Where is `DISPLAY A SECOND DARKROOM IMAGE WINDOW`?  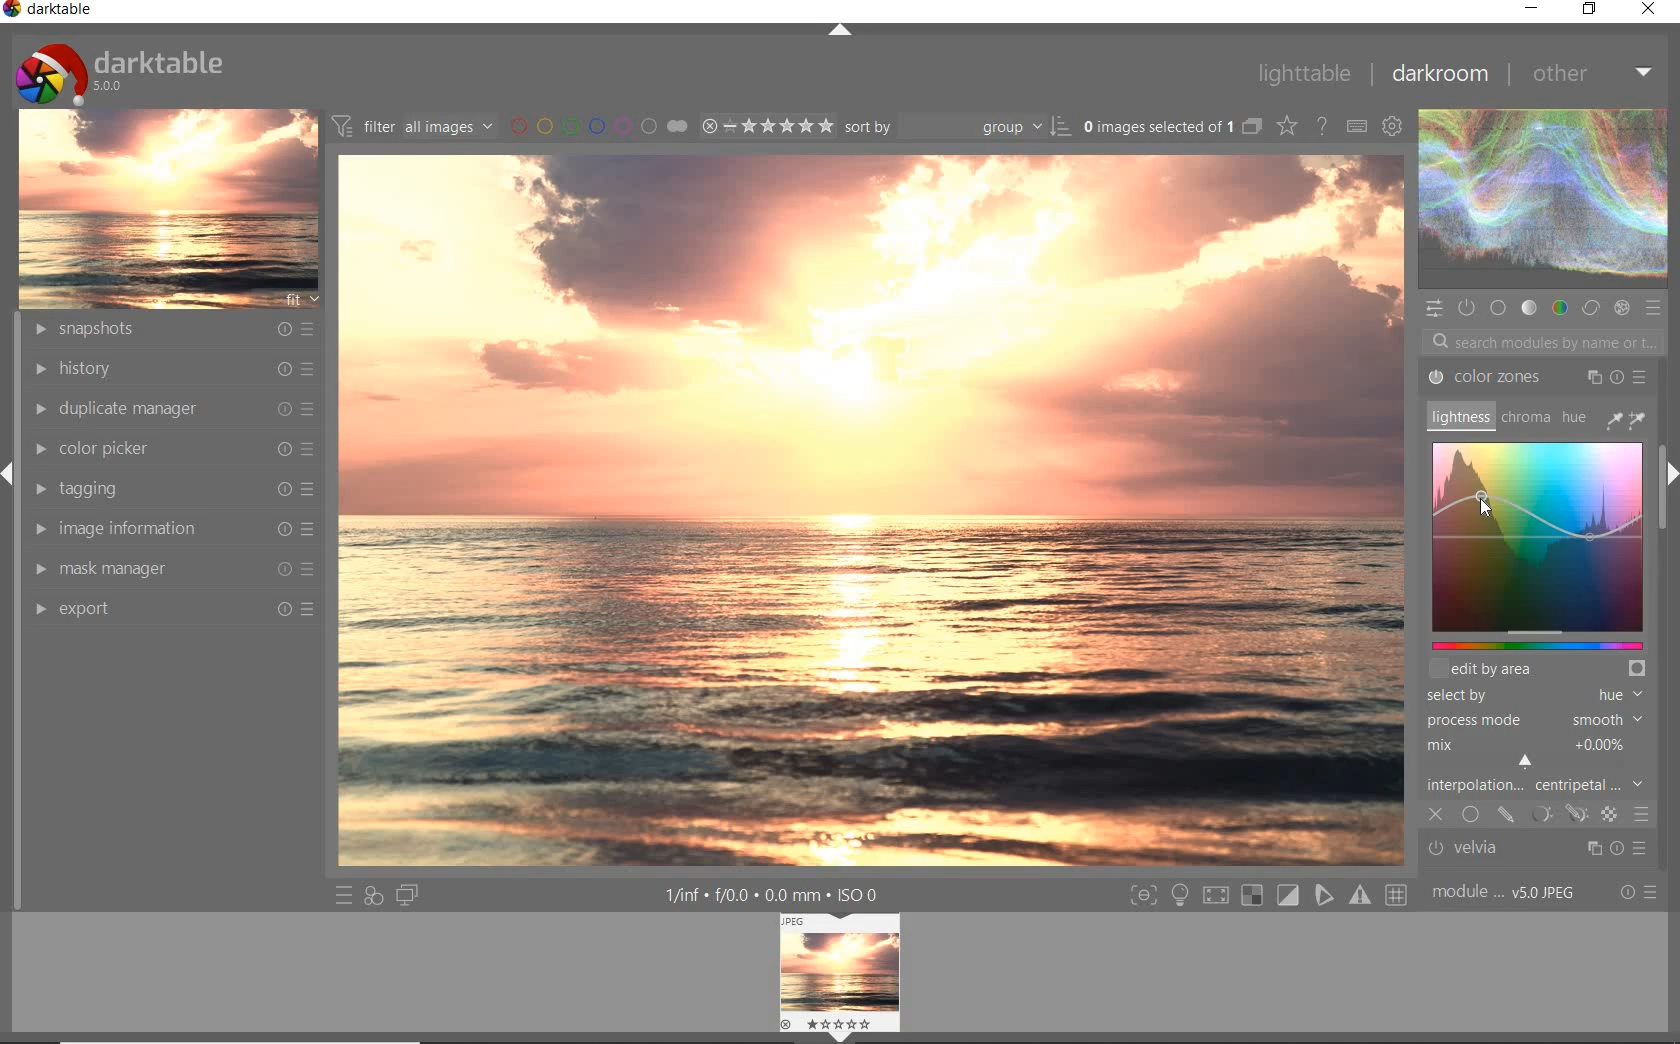
DISPLAY A SECOND DARKROOM IMAGE WINDOW is located at coordinates (407, 897).